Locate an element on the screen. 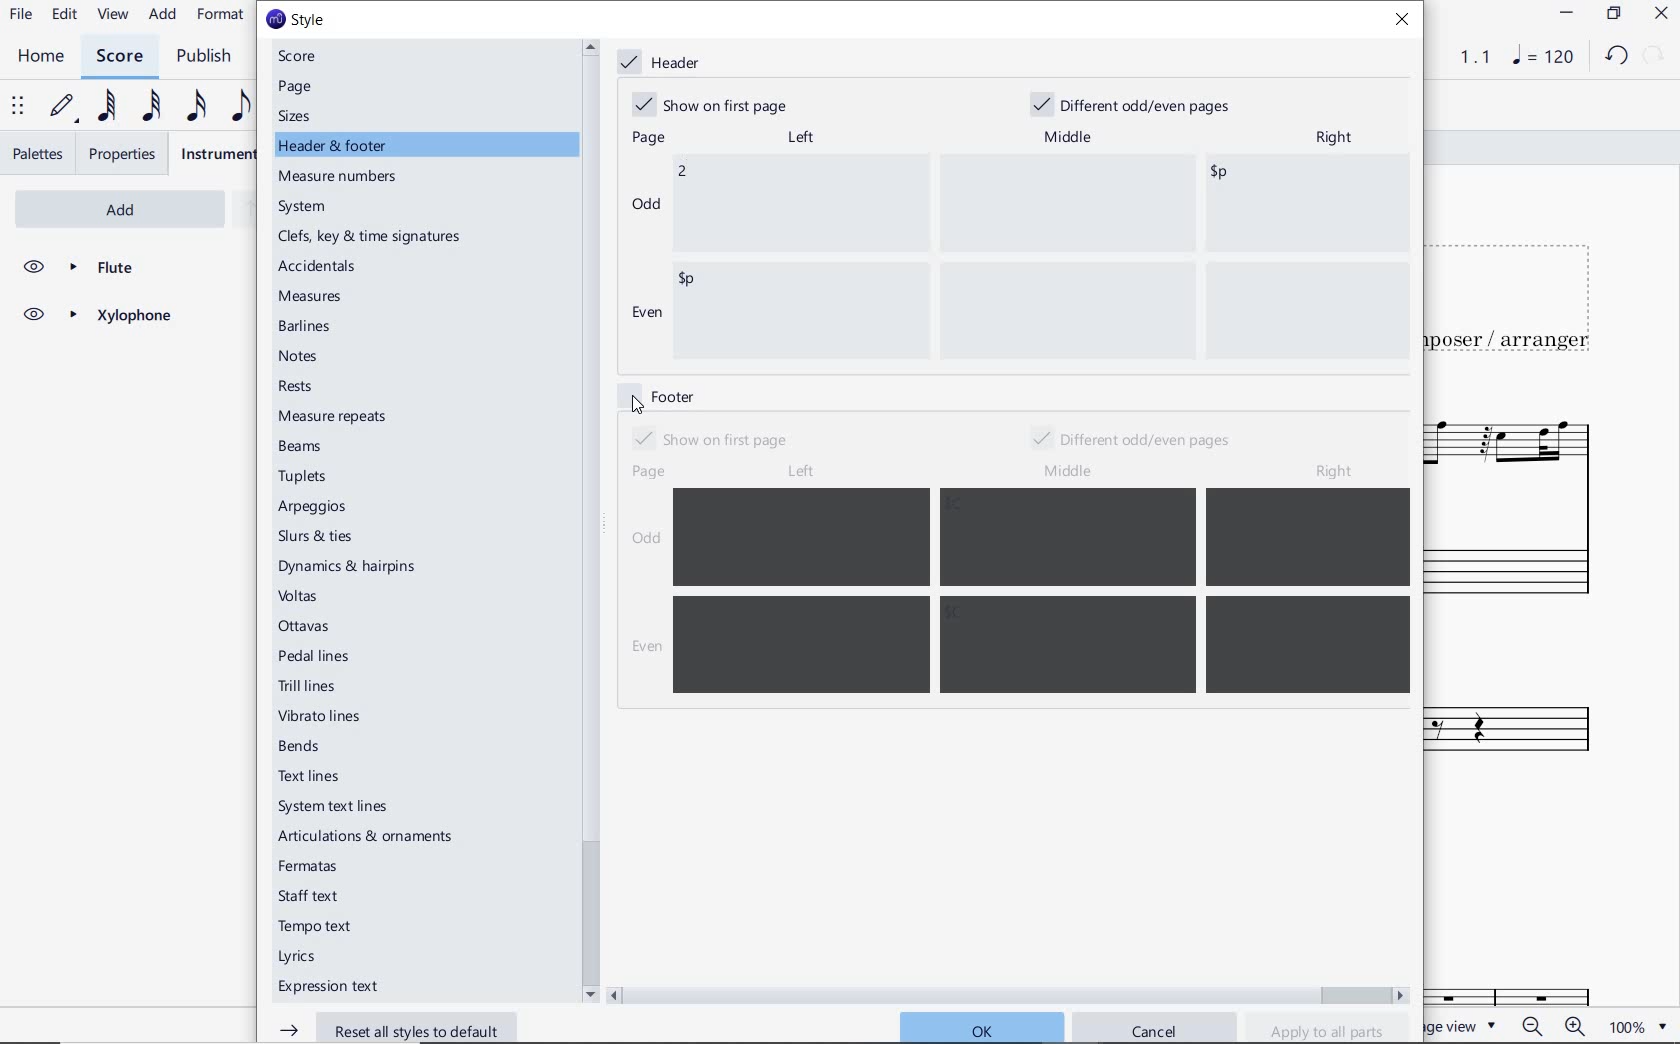 Image resolution: width=1680 pixels, height=1044 pixels. style is located at coordinates (295, 20).